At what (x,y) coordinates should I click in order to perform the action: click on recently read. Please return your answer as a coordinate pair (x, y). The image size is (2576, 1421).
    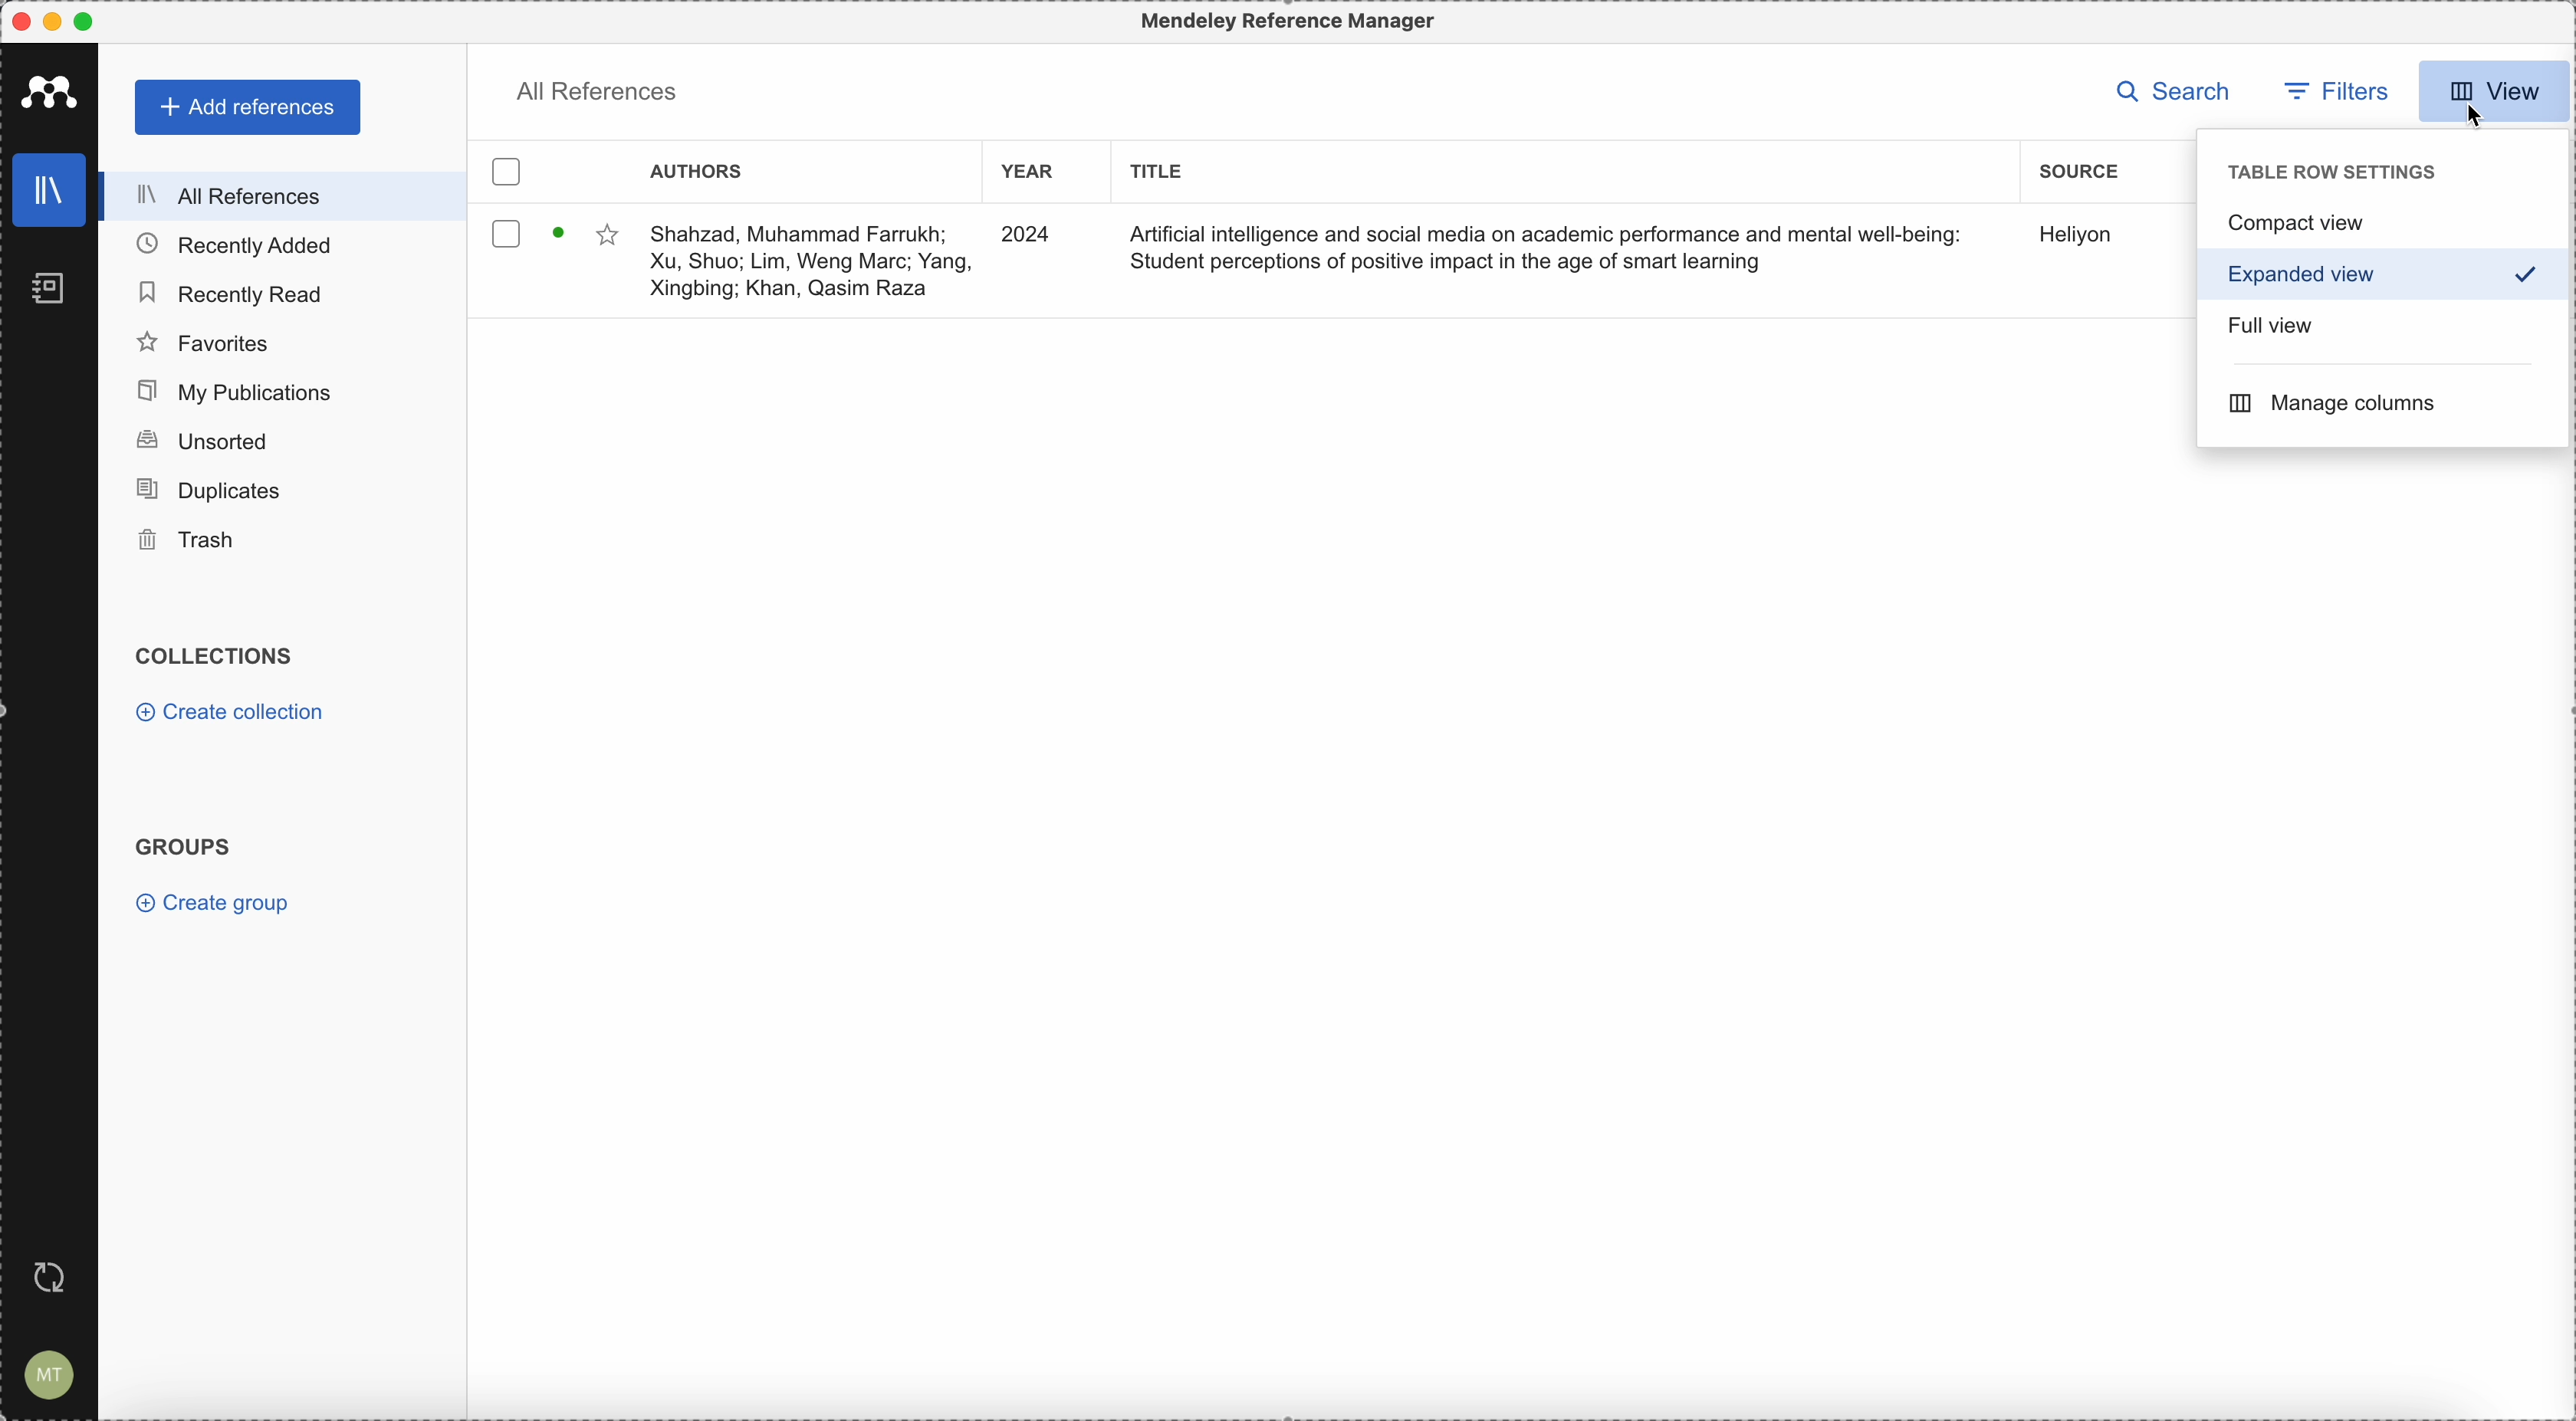
    Looking at the image, I should click on (232, 293).